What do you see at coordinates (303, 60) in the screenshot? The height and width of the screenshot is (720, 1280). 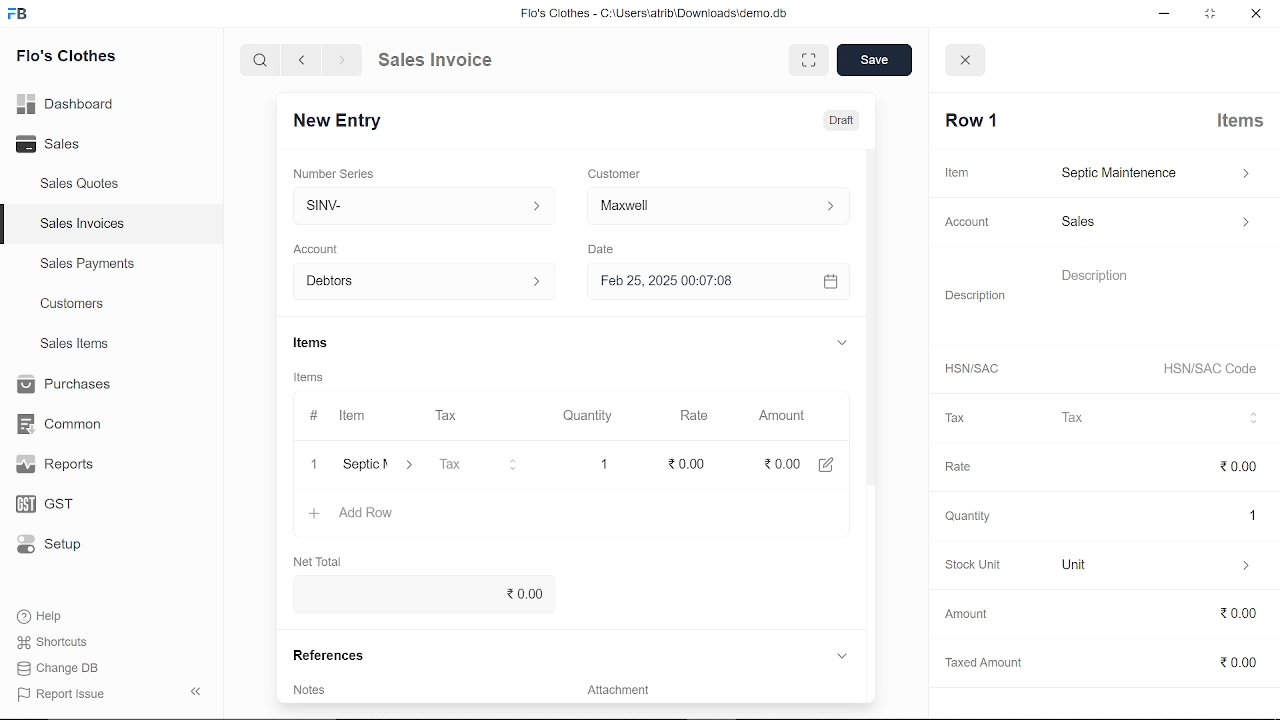 I see `previous` at bounding box center [303, 60].